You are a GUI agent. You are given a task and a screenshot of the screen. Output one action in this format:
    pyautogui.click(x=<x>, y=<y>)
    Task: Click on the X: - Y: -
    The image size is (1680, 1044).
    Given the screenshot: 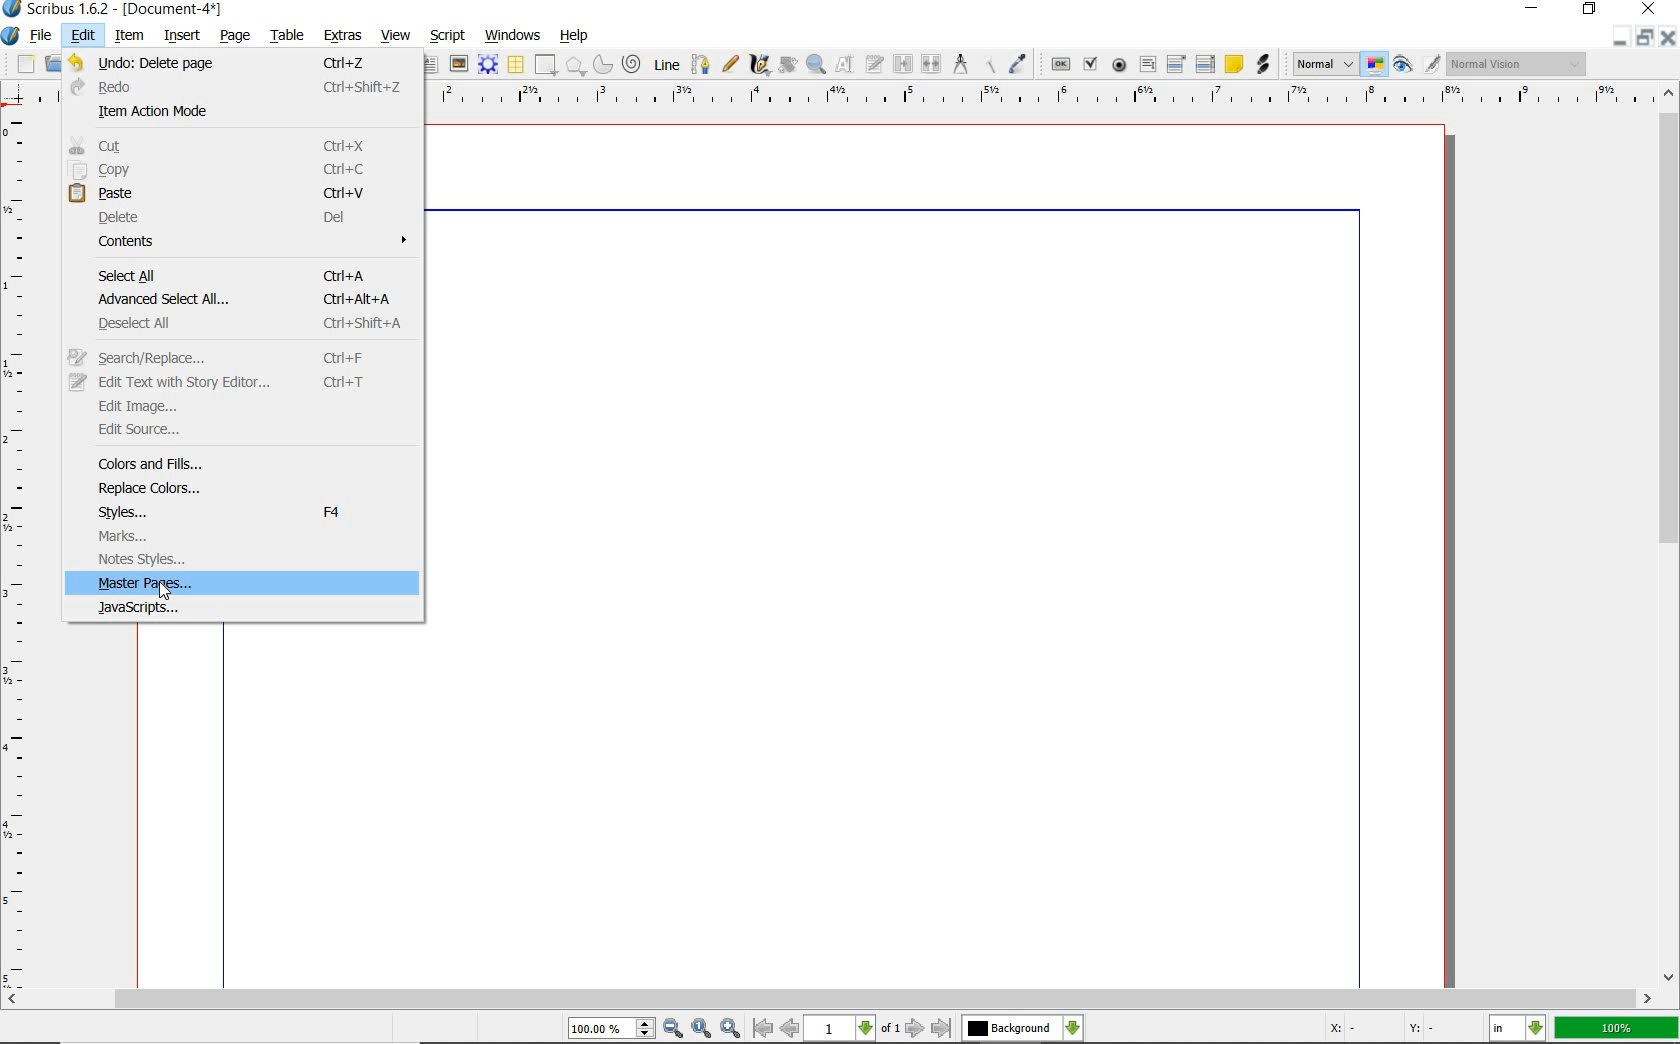 What is the action you would take?
    pyautogui.click(x=1380, y=1030)
    